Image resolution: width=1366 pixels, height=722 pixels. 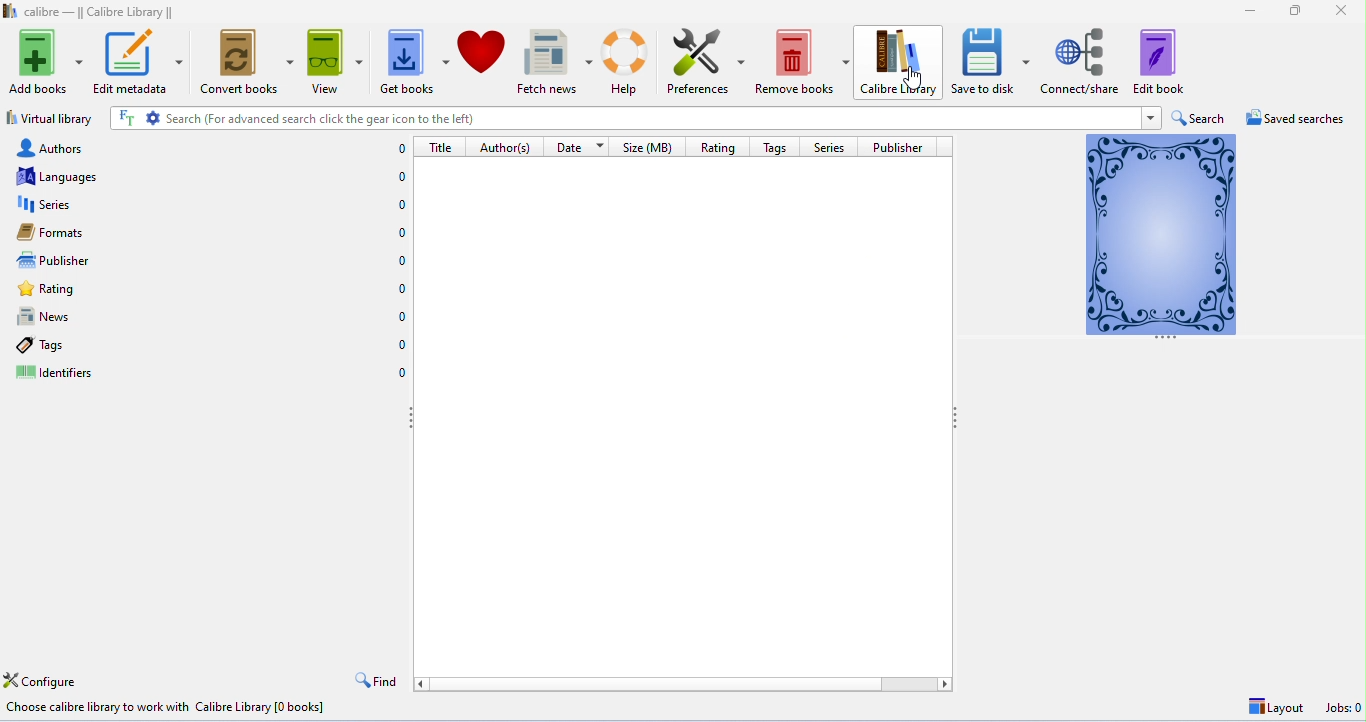 I want to click on publisher, so click(x=898, y=147).